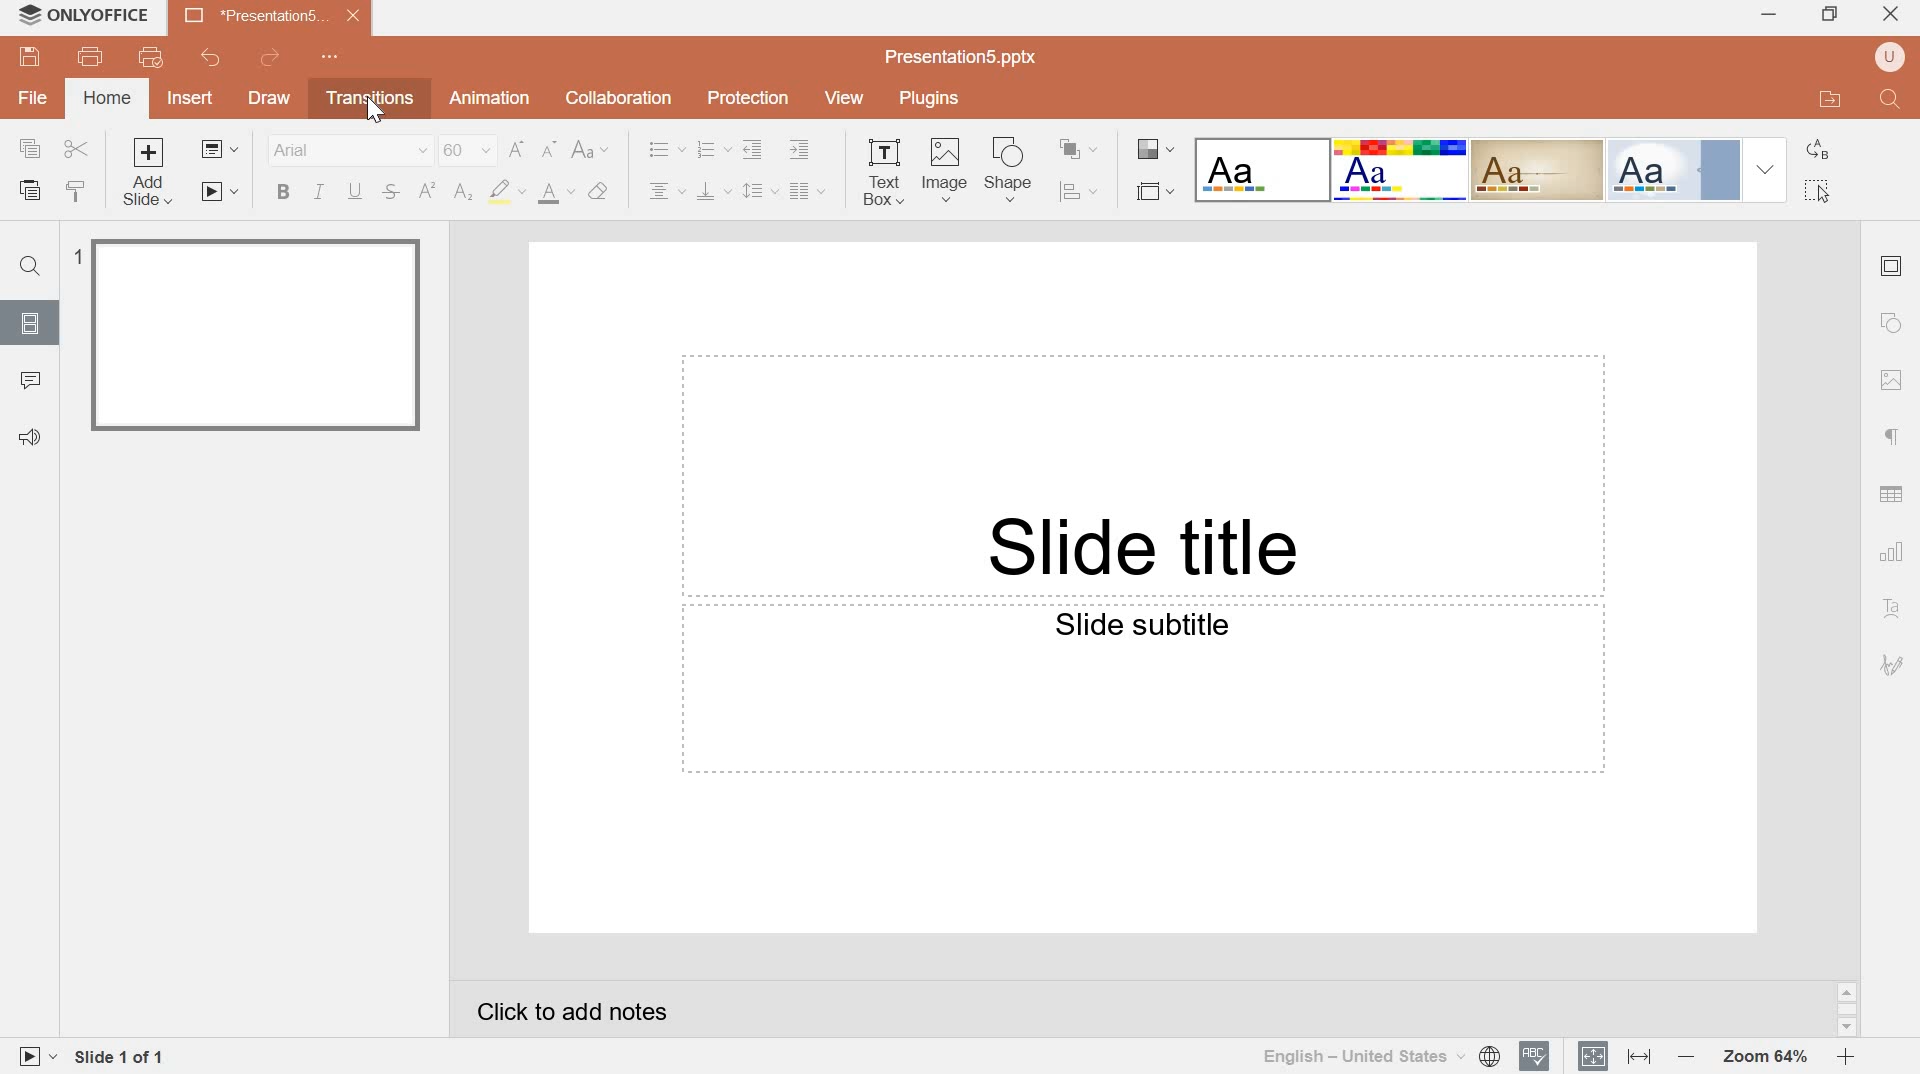 The image size is (1920, 1074). Describe the element at coordinates (1770, 17) in the screenshot. I see `MINIMIZE` at that location.